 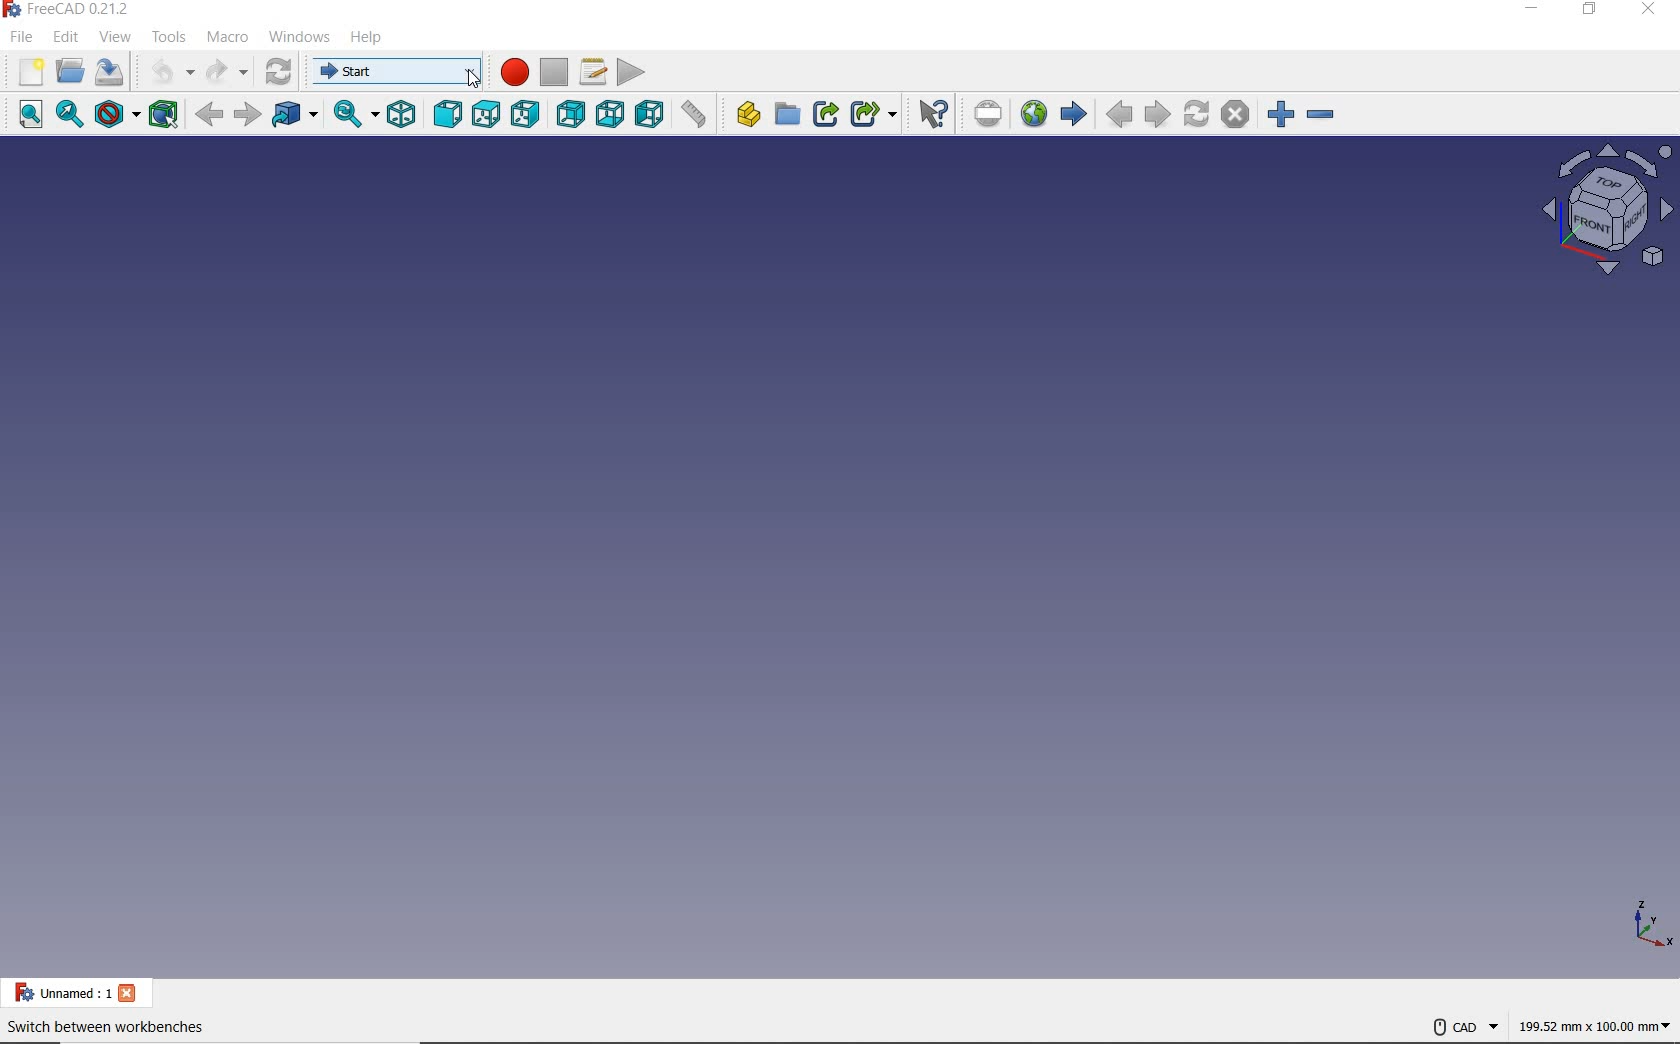 I want to click on START PAGE, so click(x=1073, y=116).